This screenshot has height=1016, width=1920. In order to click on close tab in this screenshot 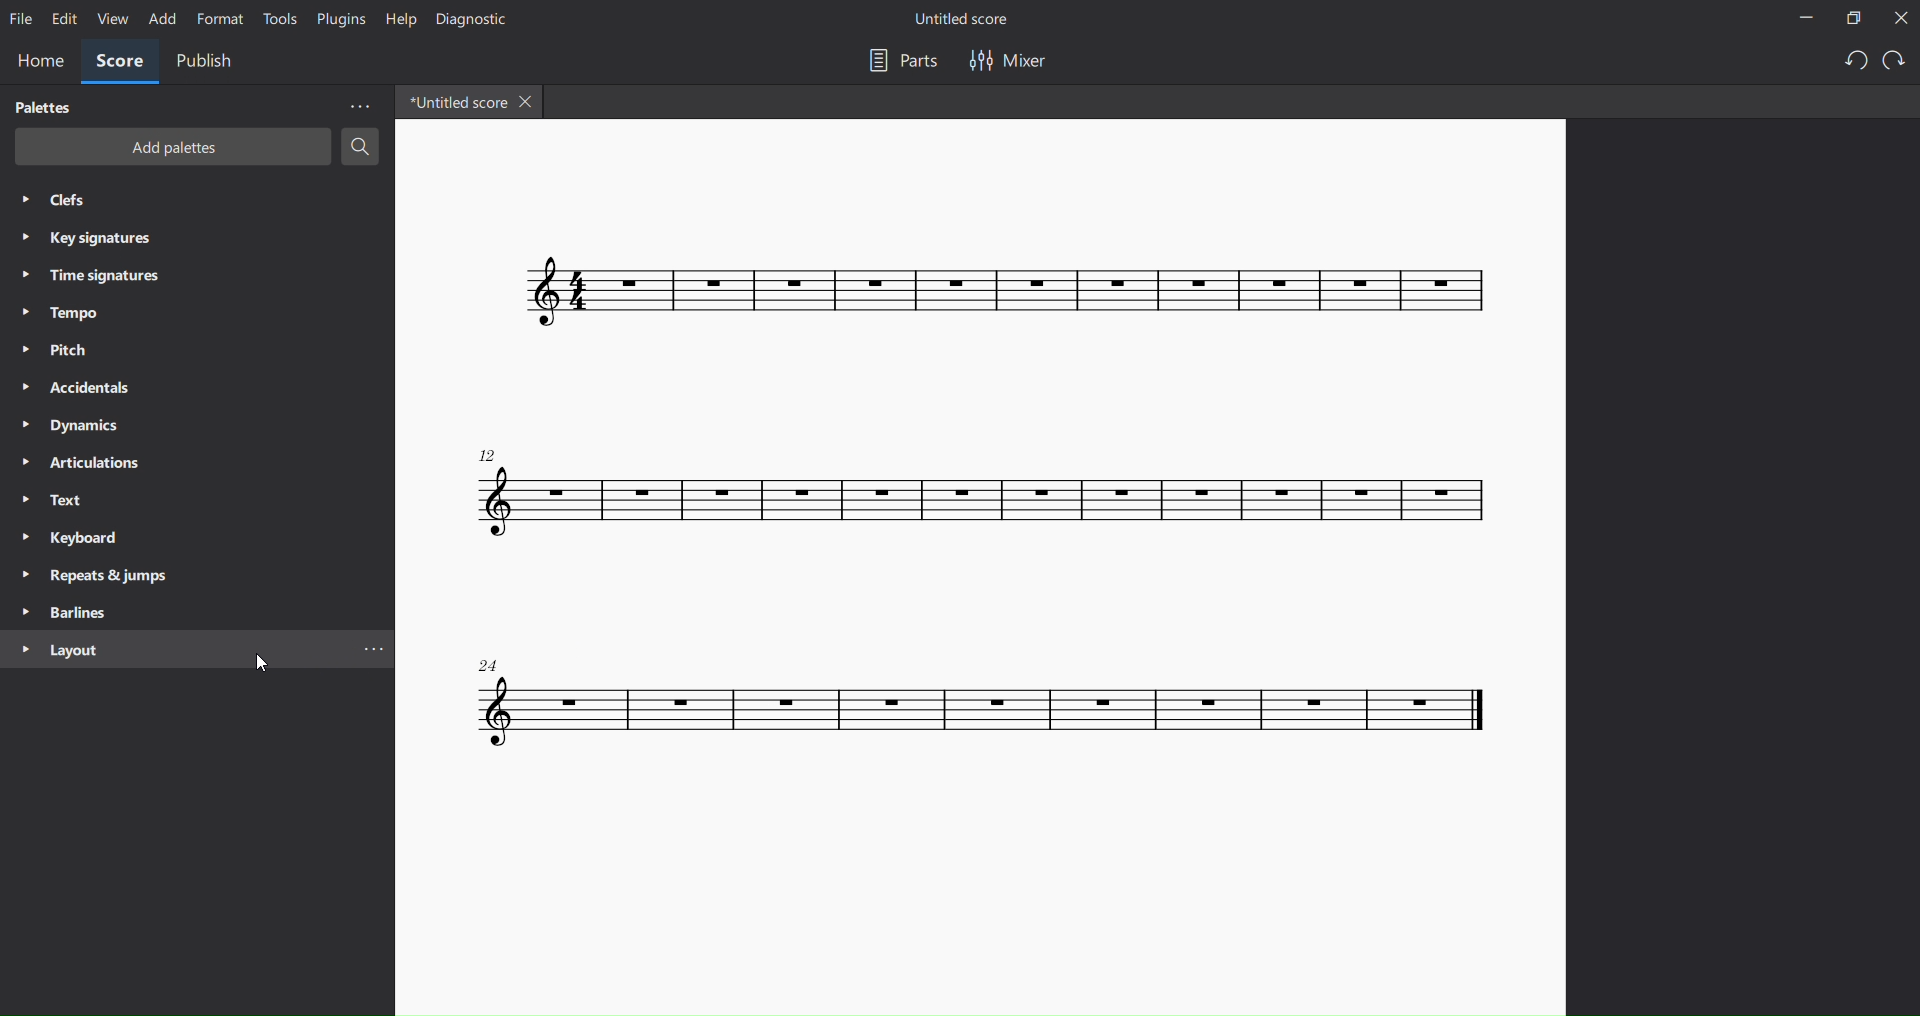, I will do `click(530, 104)`.